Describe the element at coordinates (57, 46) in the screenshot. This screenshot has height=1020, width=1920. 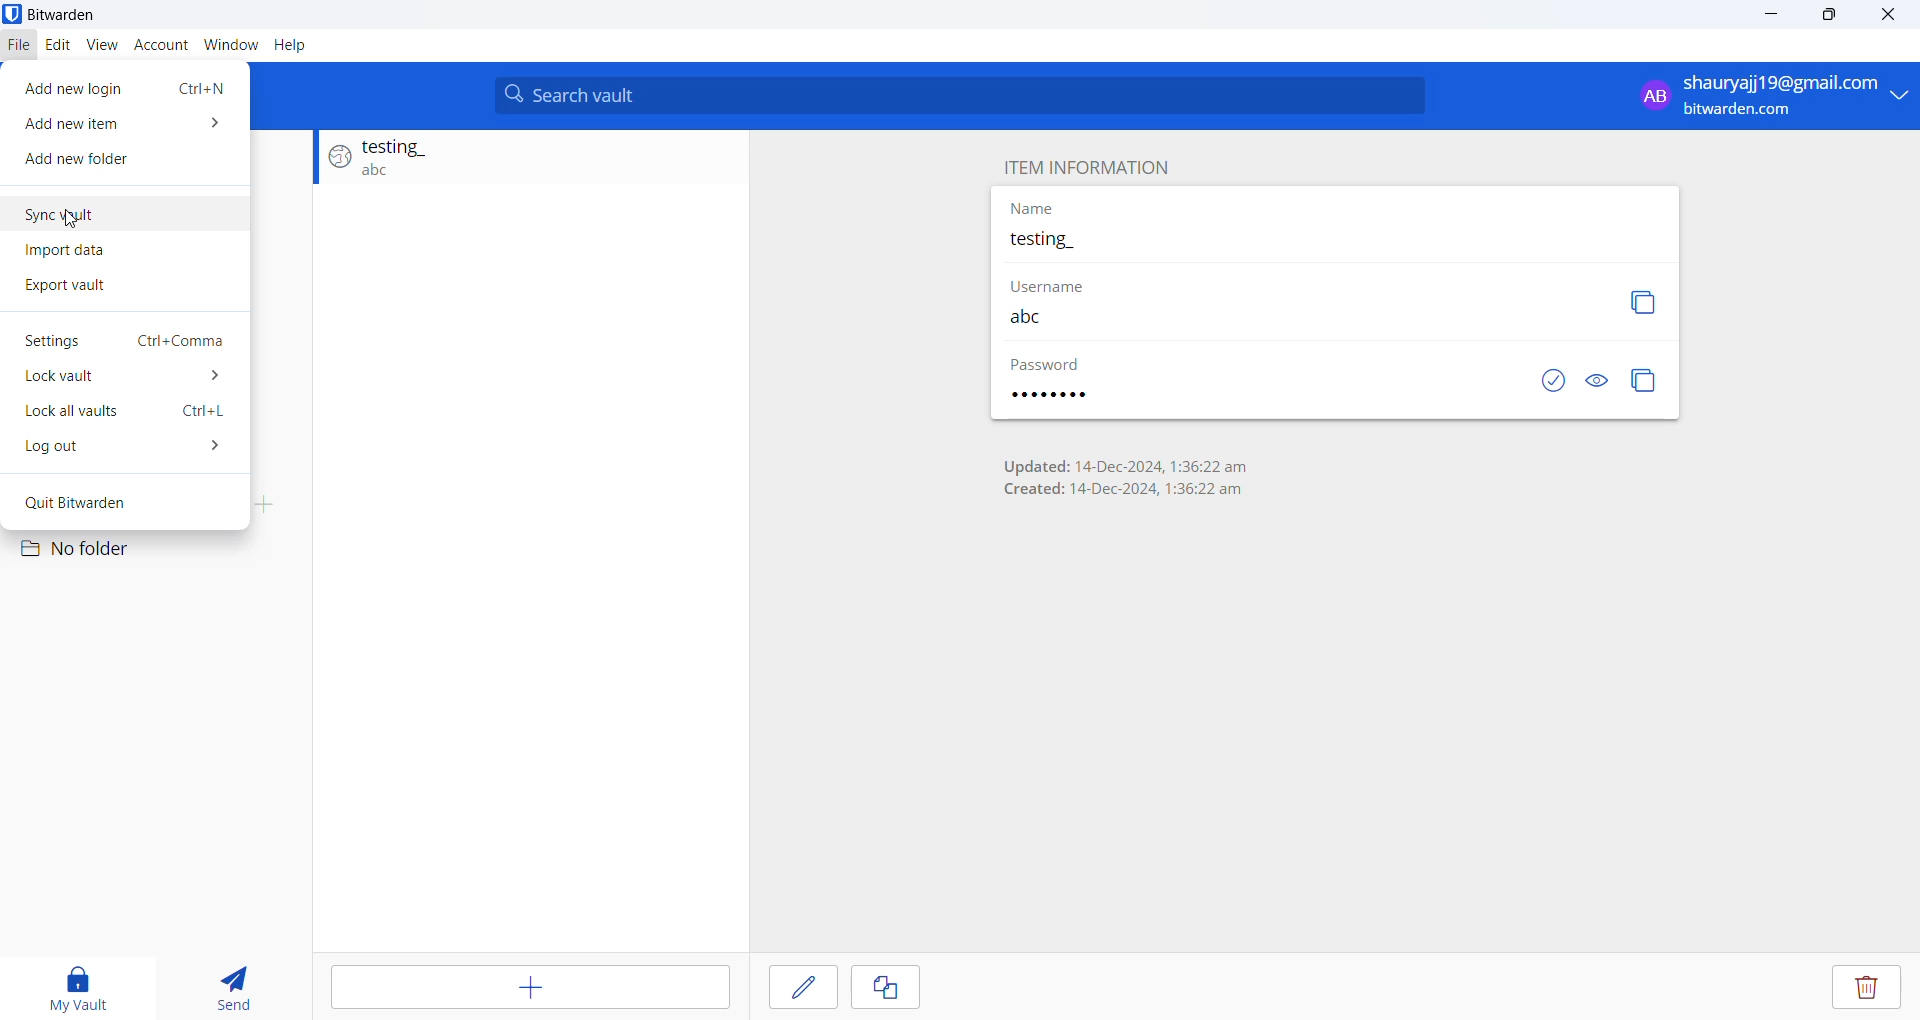
I see `Edit` at that location.